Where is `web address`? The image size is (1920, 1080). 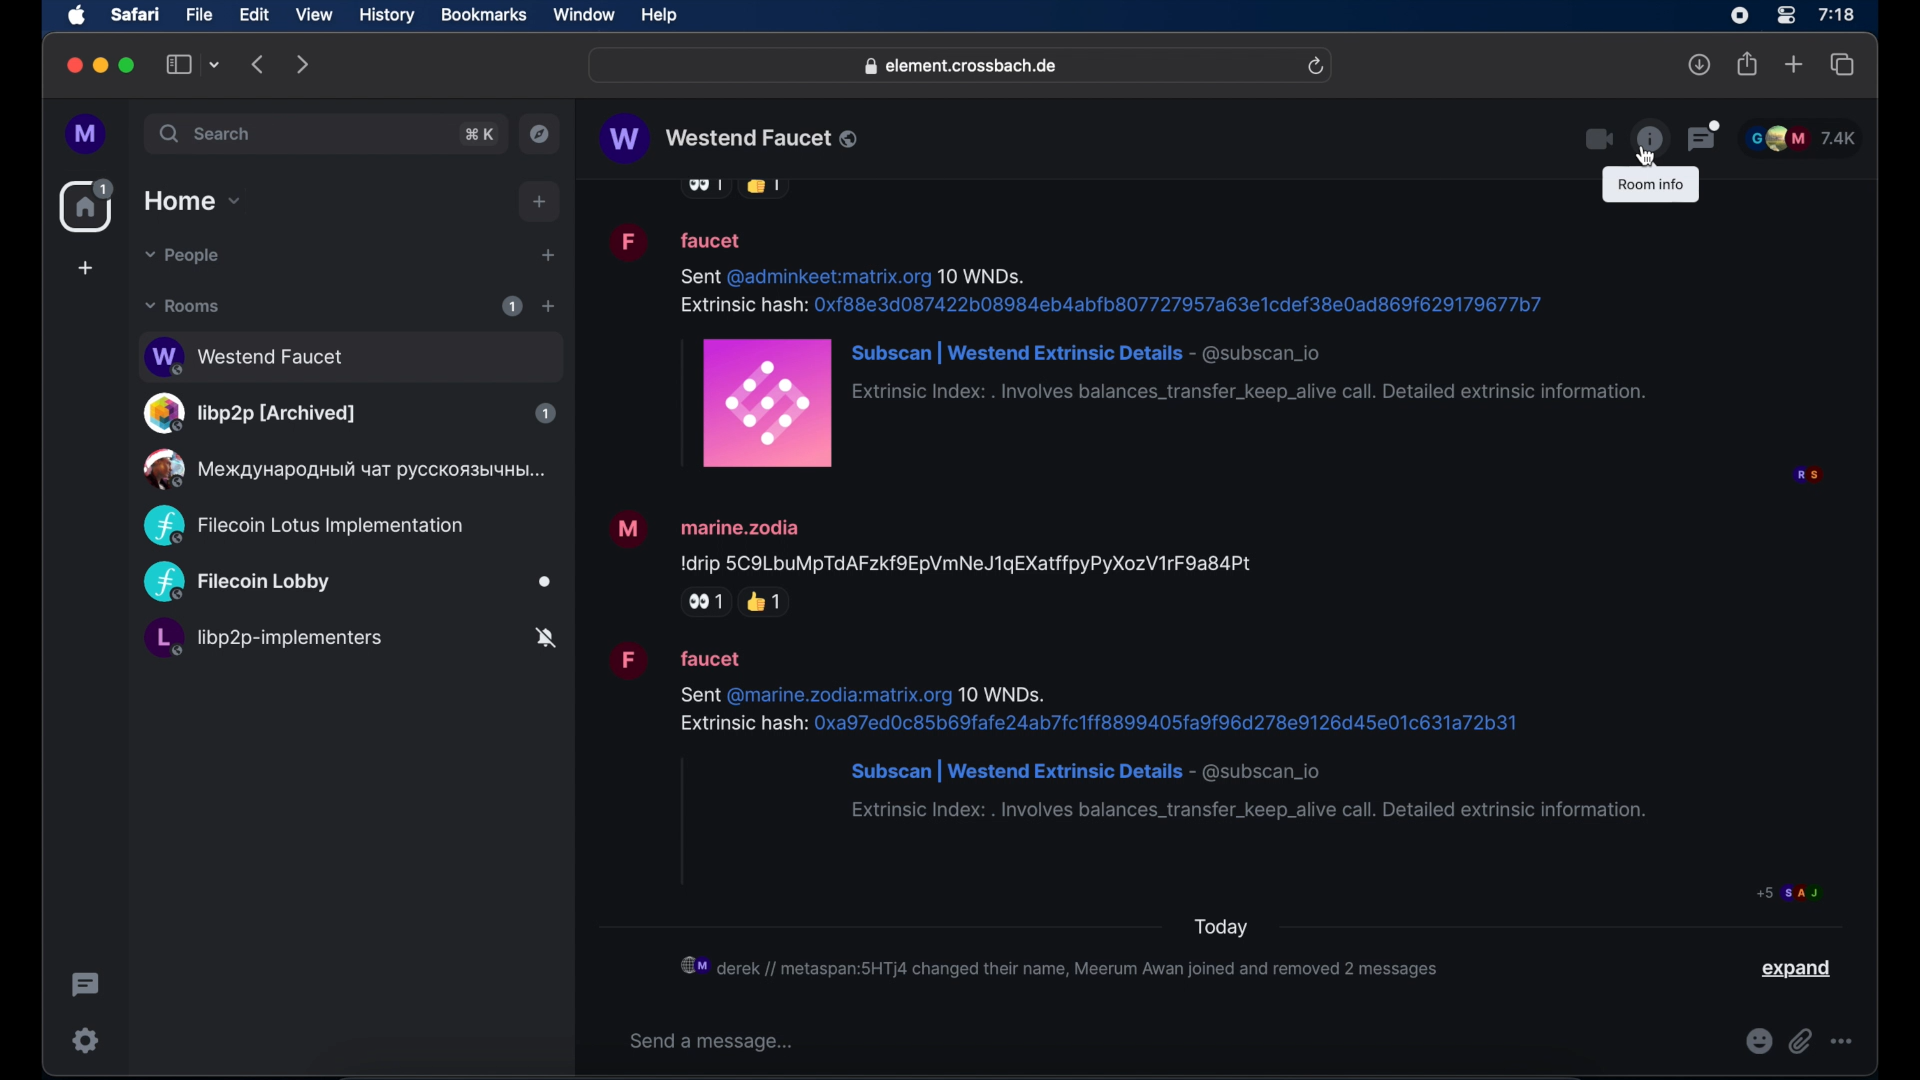
web address is located at coordinates (963, 67).